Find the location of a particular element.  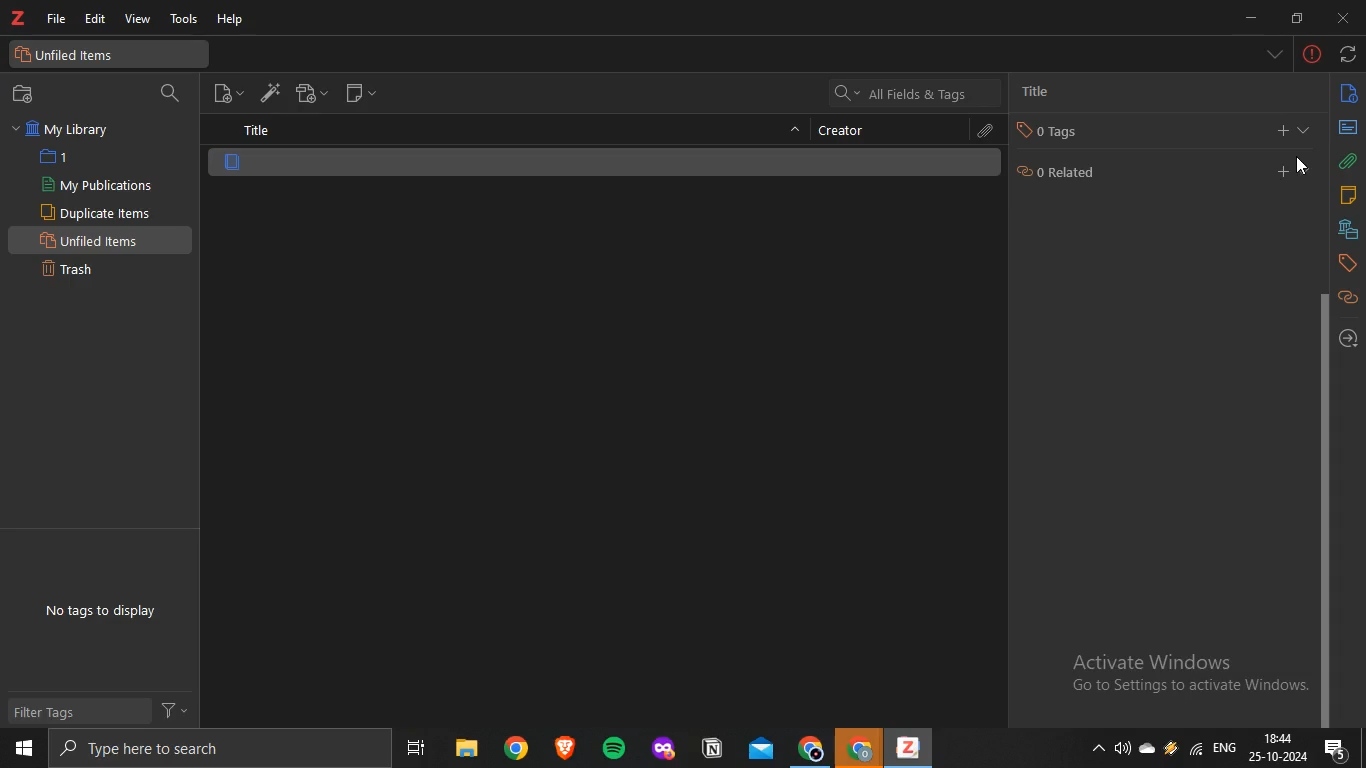

cursor is located at coordinates (1298, 165).